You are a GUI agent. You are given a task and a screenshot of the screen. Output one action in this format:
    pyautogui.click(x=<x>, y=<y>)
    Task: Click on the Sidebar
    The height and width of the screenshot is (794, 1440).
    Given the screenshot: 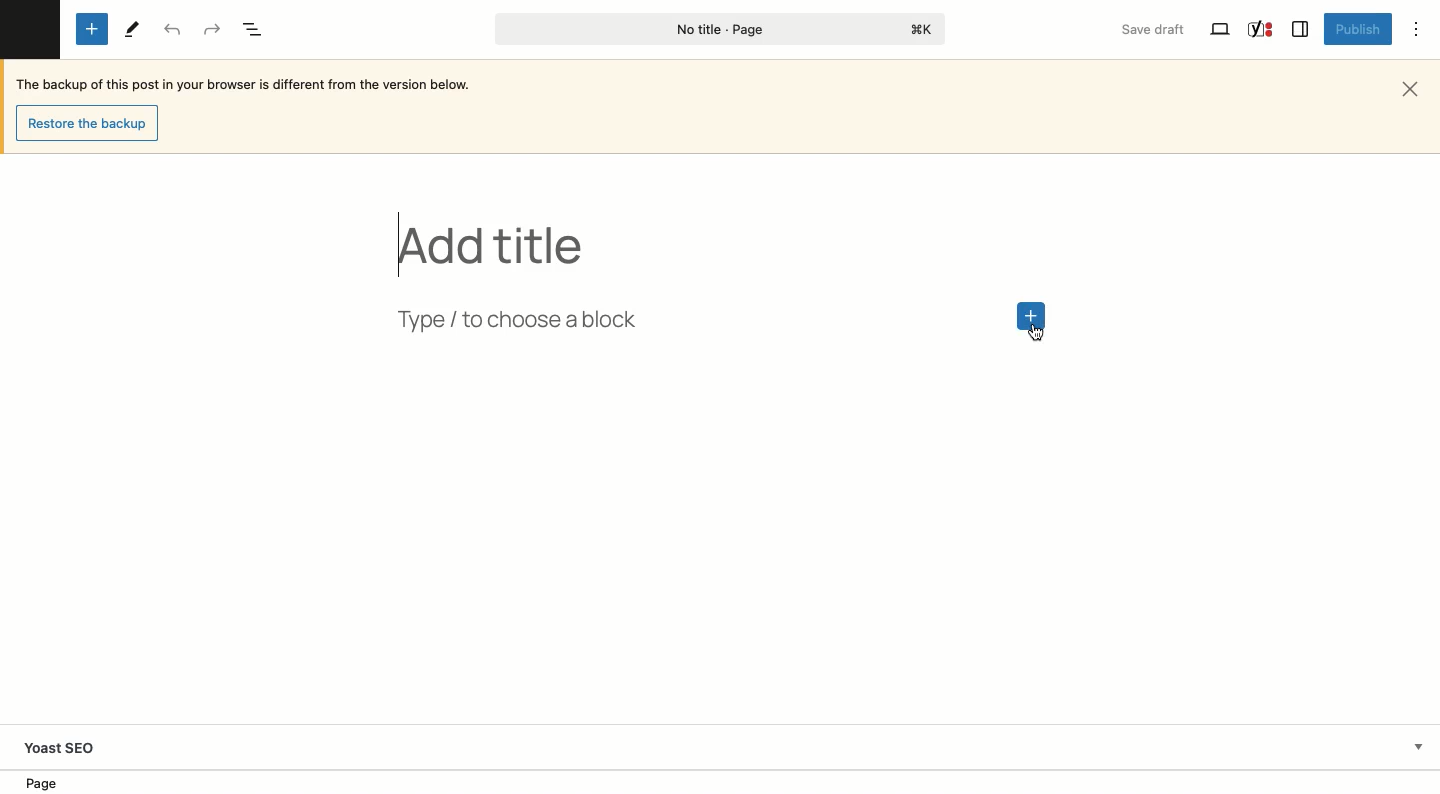 What is the action you would take?
    pyautogui.click(x=1299, y=30)
    